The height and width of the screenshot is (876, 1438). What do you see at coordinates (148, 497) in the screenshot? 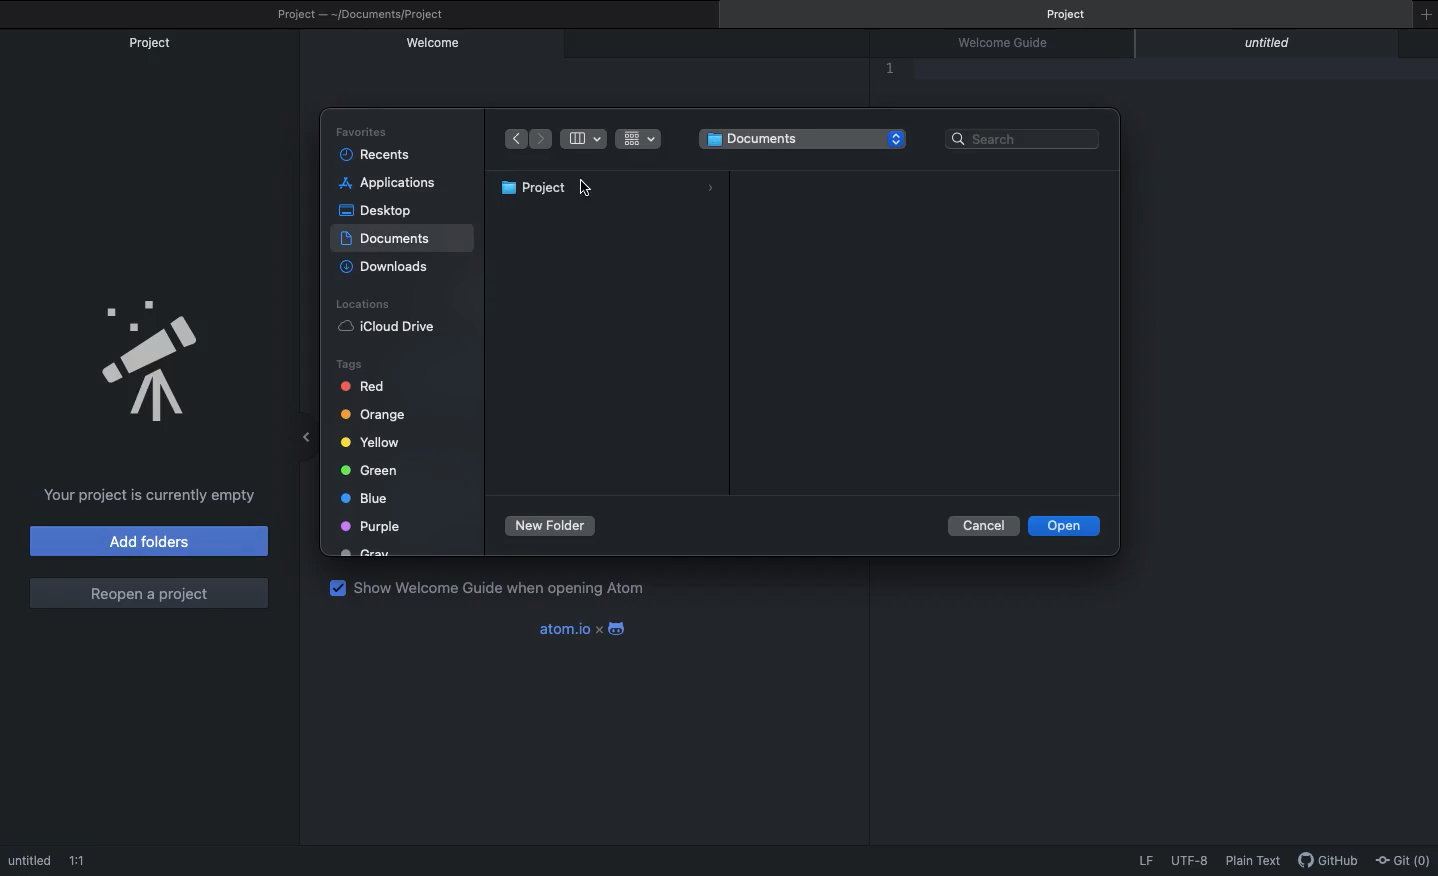
I see `Project is currently empty ` at bounding box center [148, 497].